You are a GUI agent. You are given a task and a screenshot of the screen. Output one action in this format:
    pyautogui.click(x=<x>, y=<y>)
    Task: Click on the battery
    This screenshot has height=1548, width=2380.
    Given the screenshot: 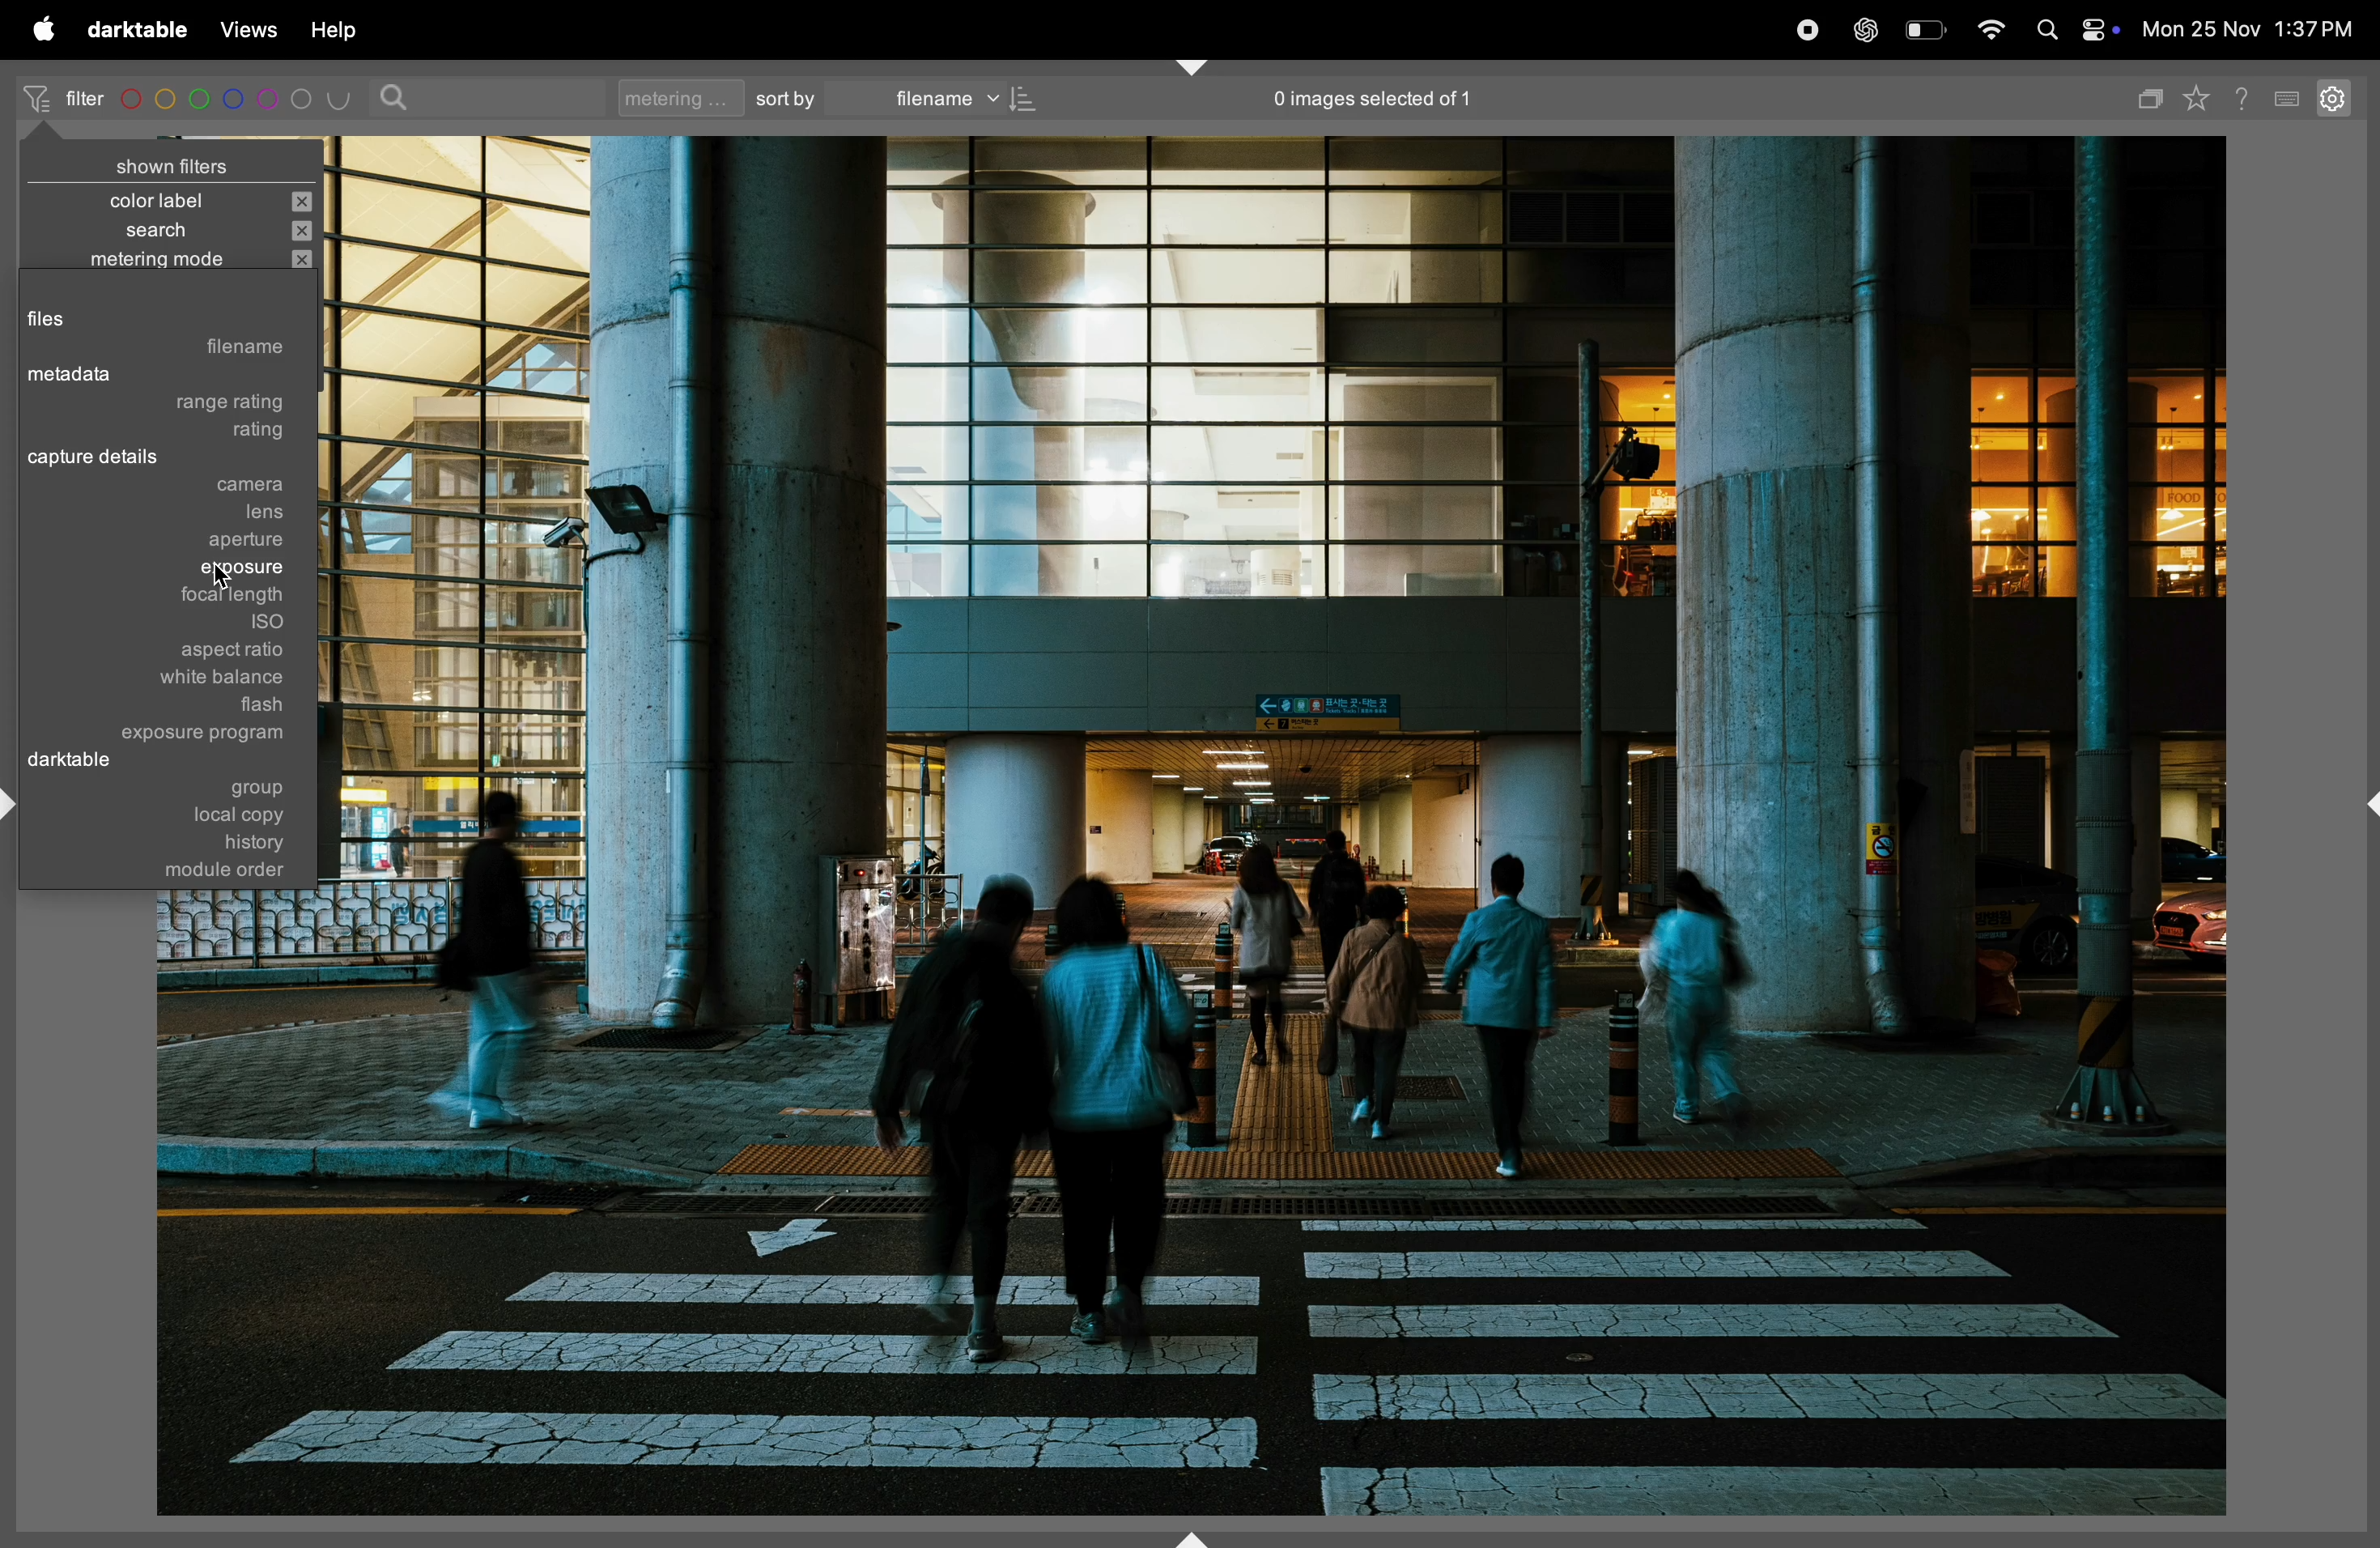 What is the action you would take?
    pyautogui.click(x=1928, y=28)
    